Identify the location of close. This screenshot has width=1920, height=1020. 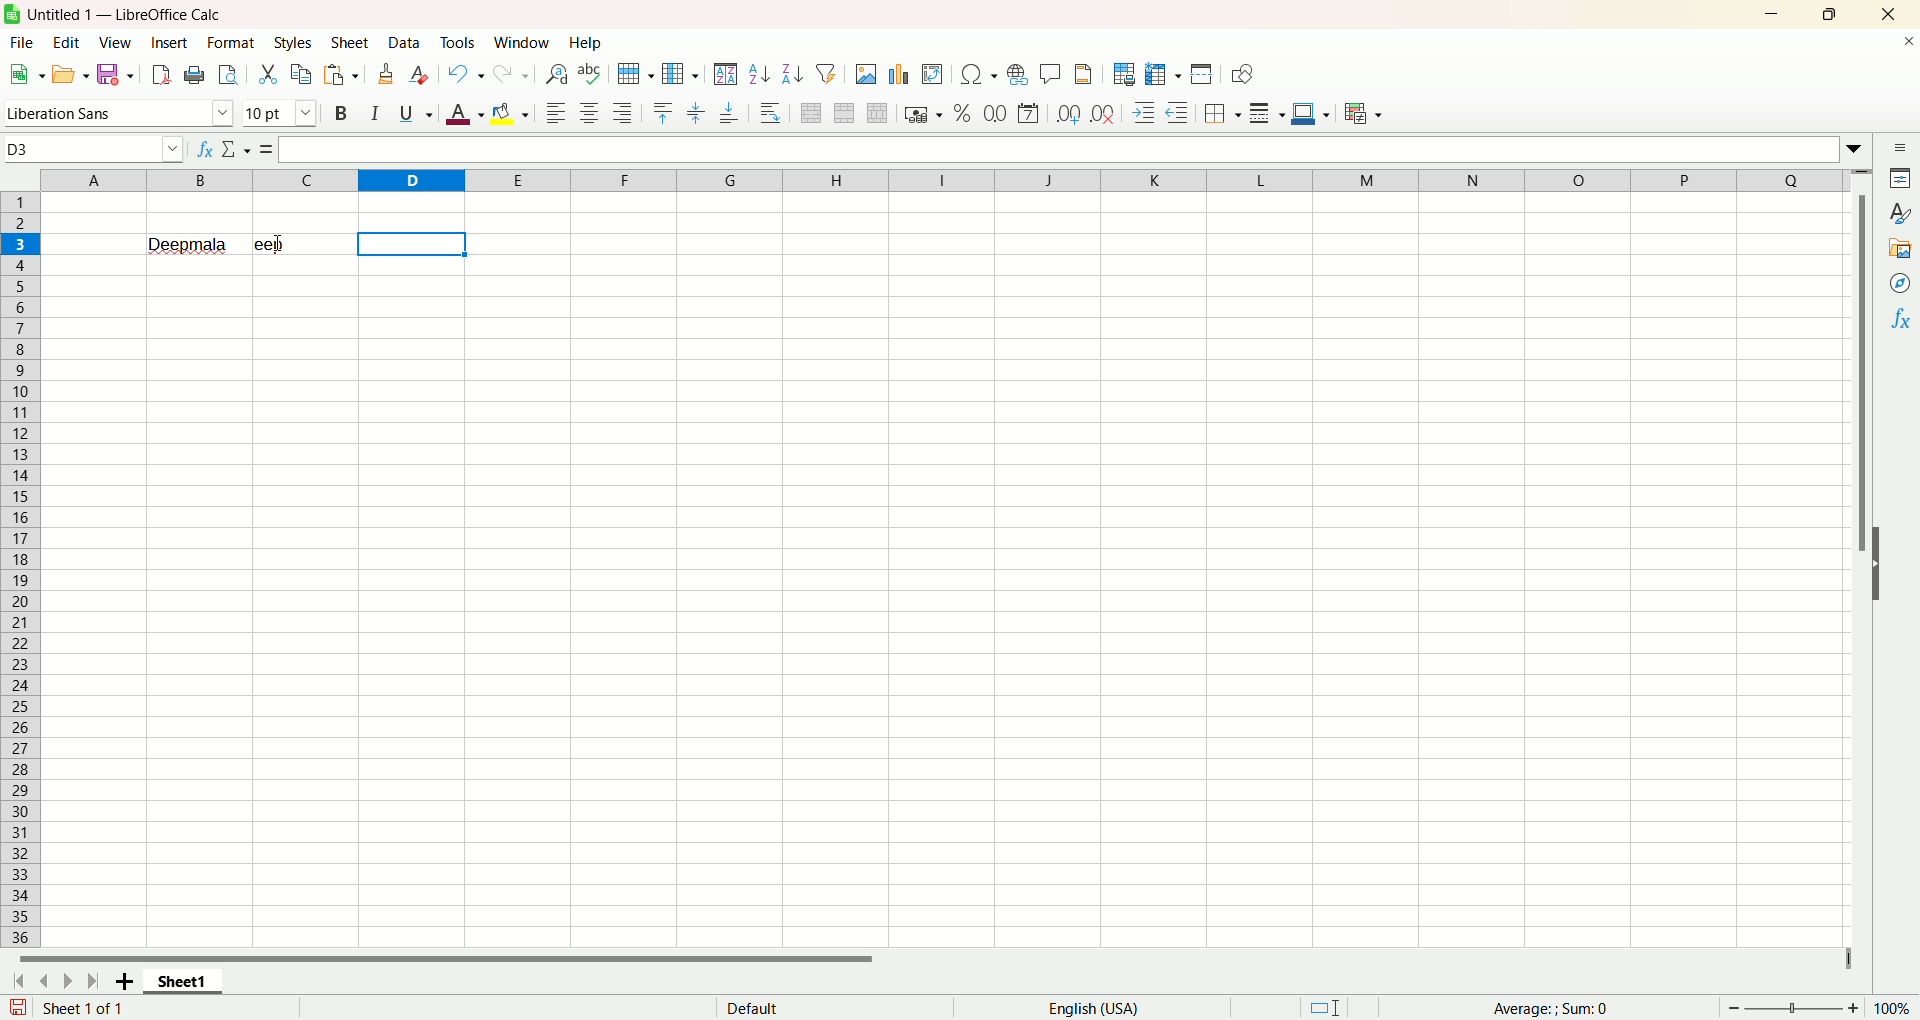
(1886, 14).